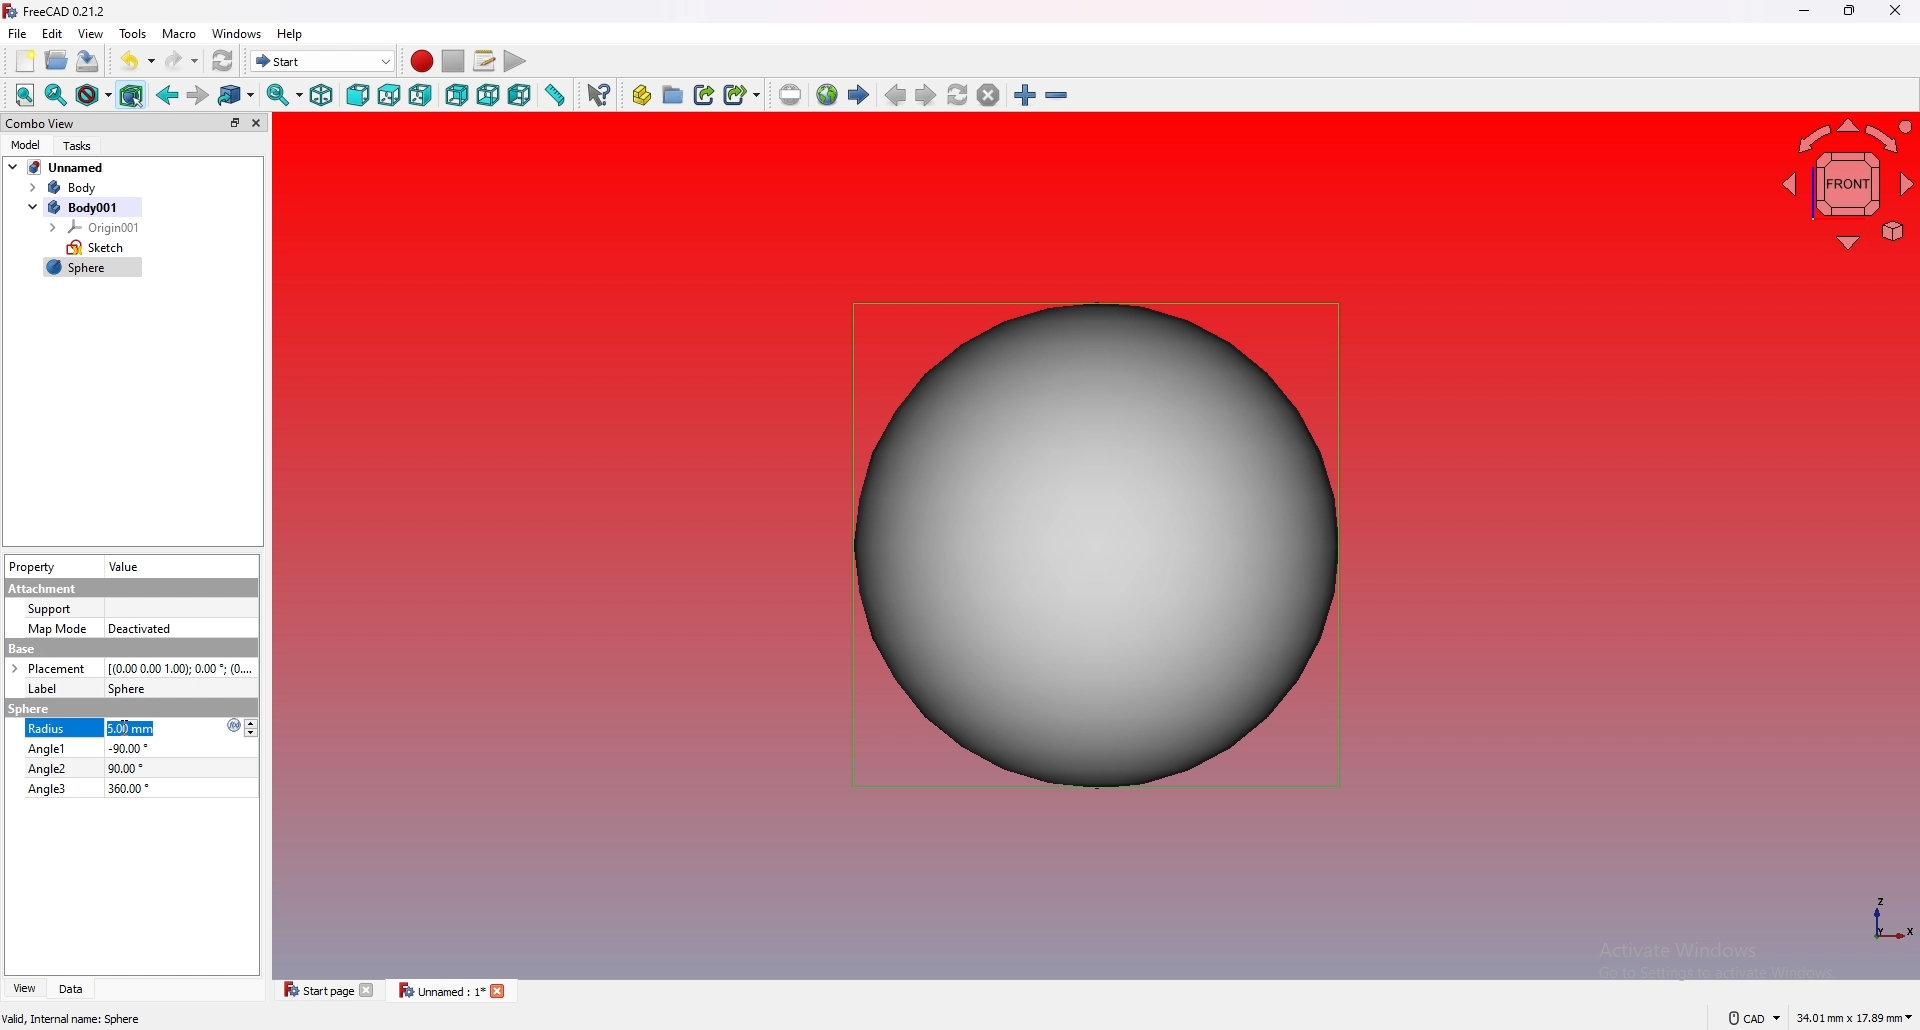 The image size is (1920, 1030). What do you see at coordinates (1895, 11) in the screenshot?
I see `close` at bounding box center [1895, 11].